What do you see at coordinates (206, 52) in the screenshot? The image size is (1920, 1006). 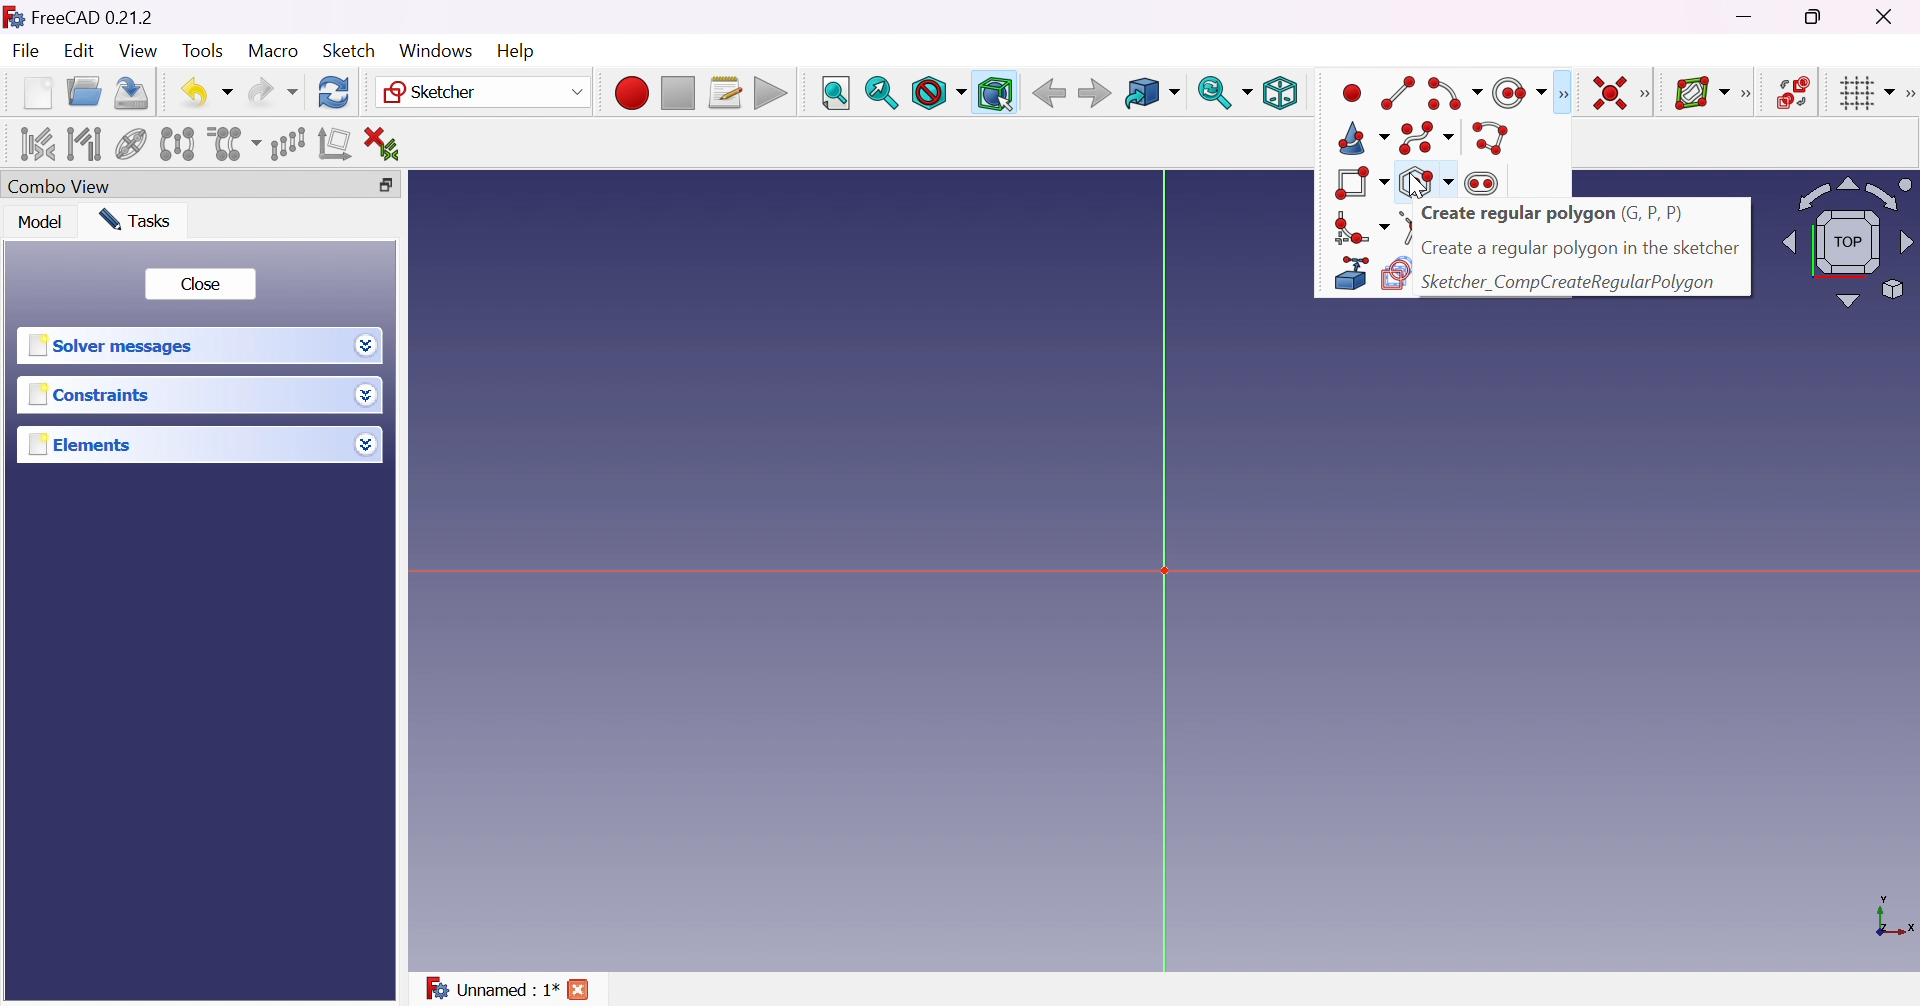 I see `Tools` at bounding box center [206, 52].